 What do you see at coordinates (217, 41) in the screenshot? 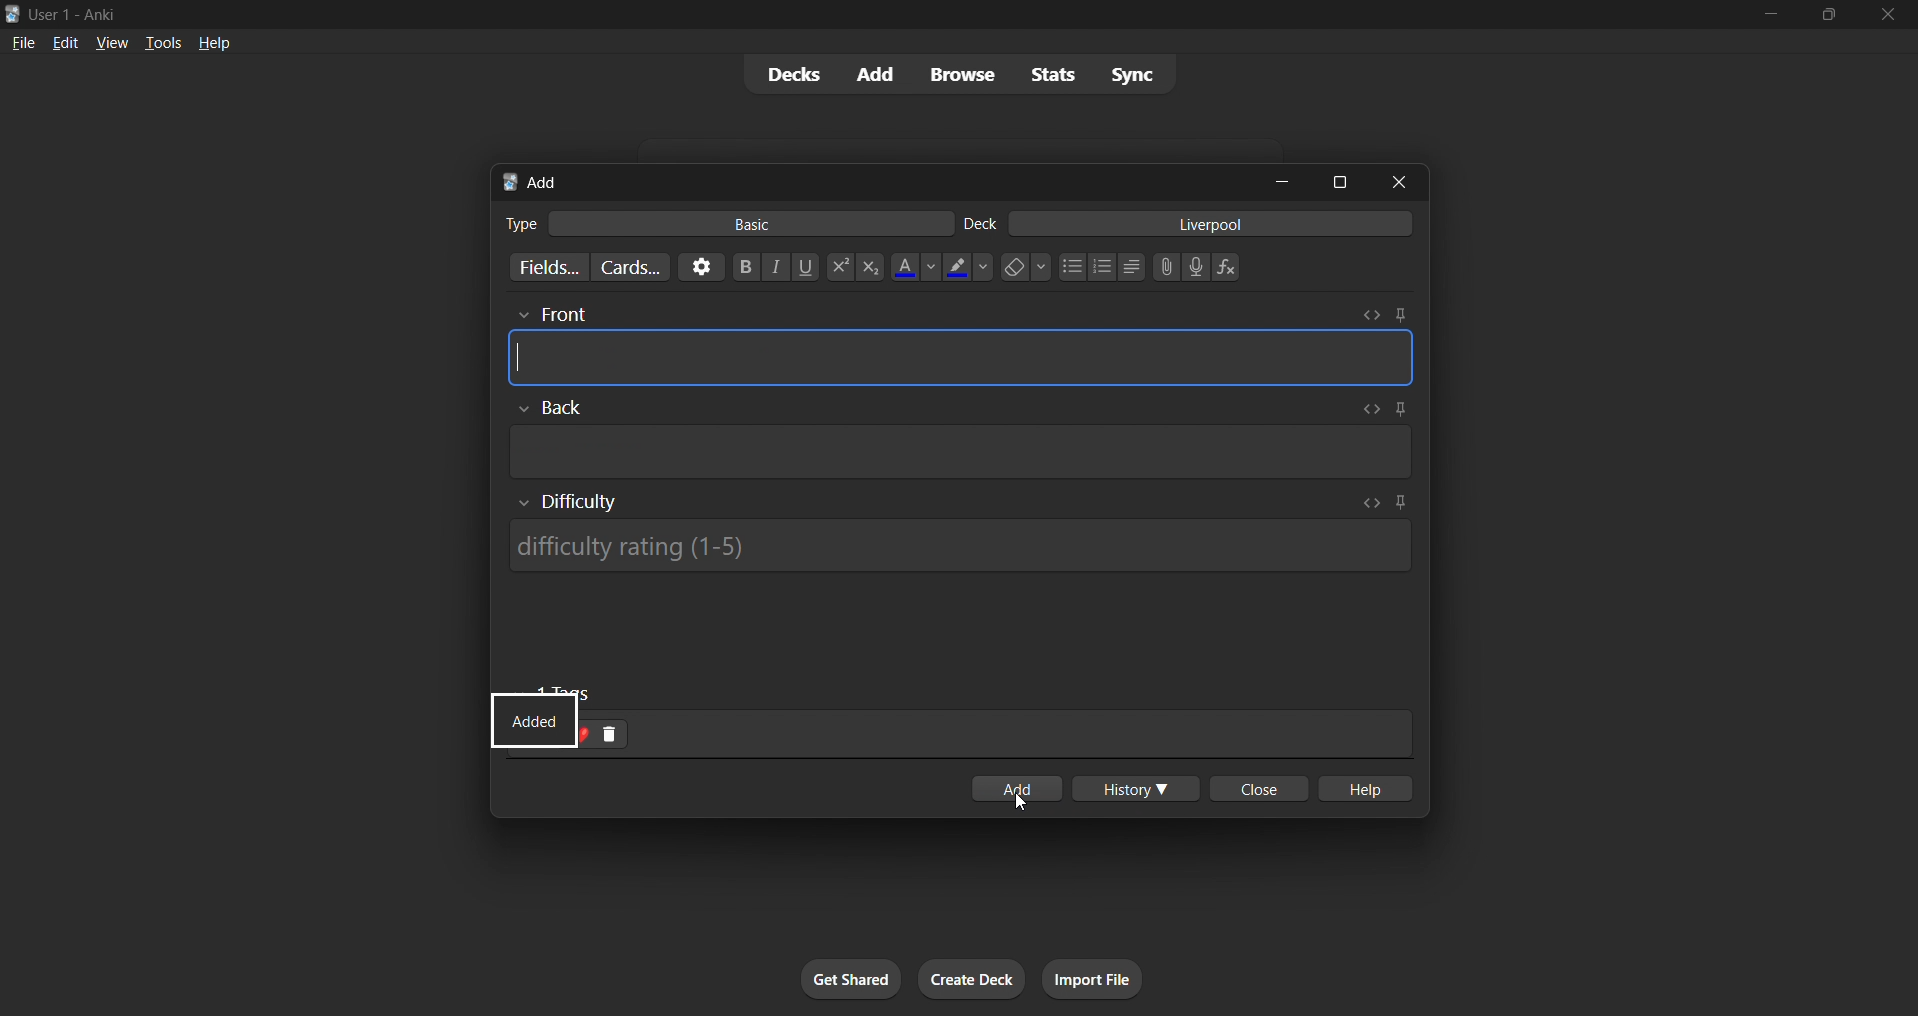
I see `help` at bounding box center [217, 41].